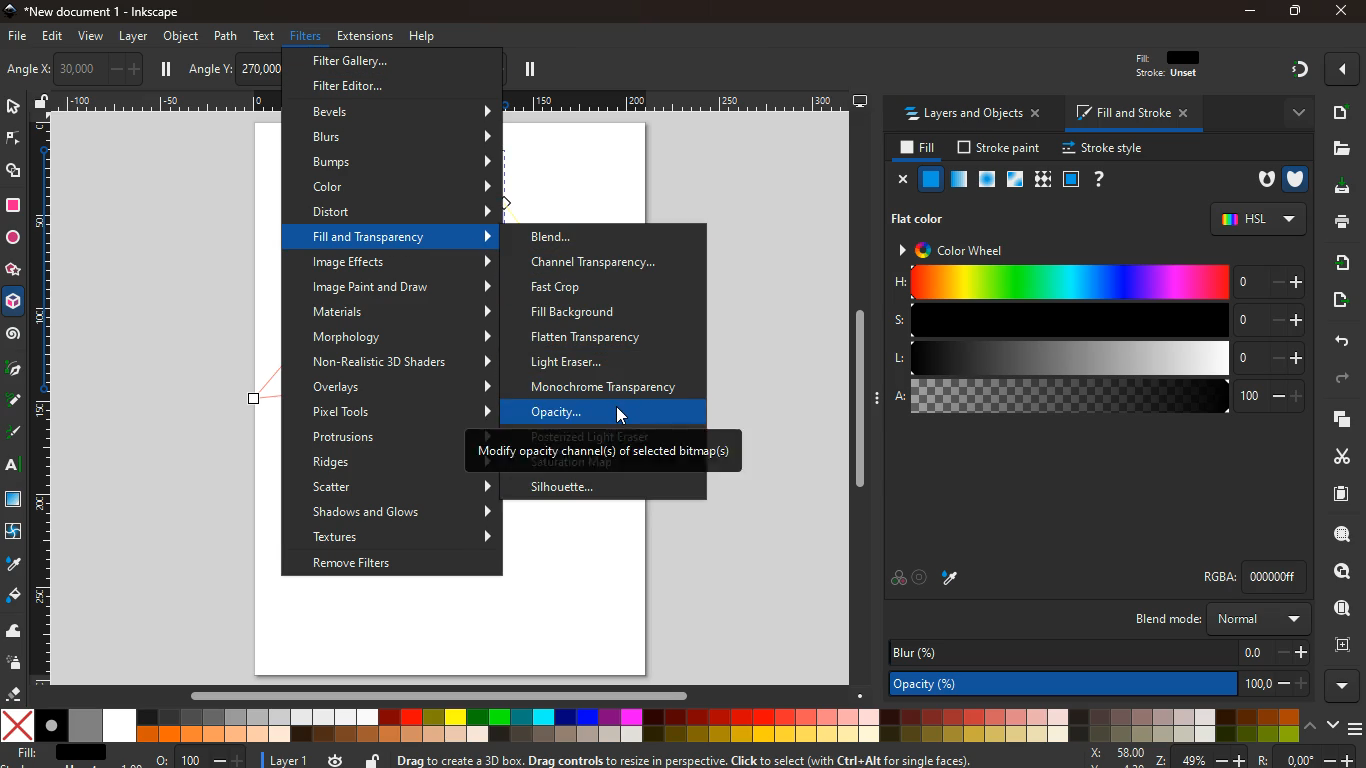 The height and width of the screenshot is (768, 1366). What do you see at coordinates (1334, 456) in the screenshot?
I see `cut` at bounding box center [1334, 456].